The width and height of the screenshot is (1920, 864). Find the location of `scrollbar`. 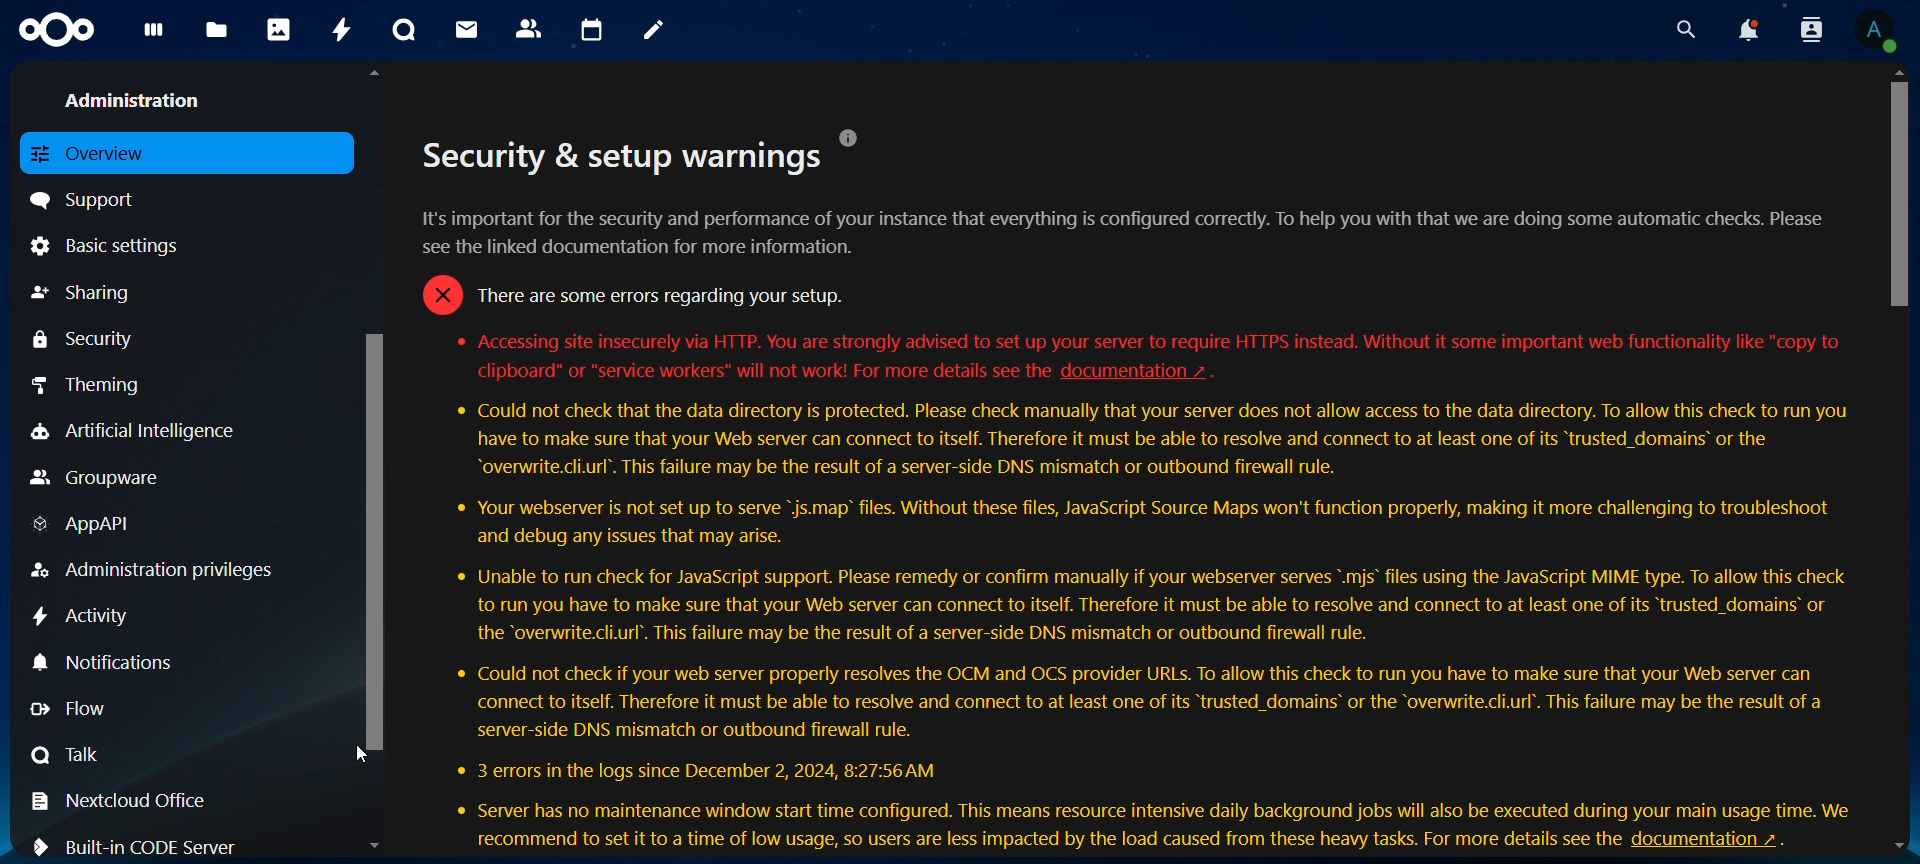

scrollbar is located at coordinates (378, 535).